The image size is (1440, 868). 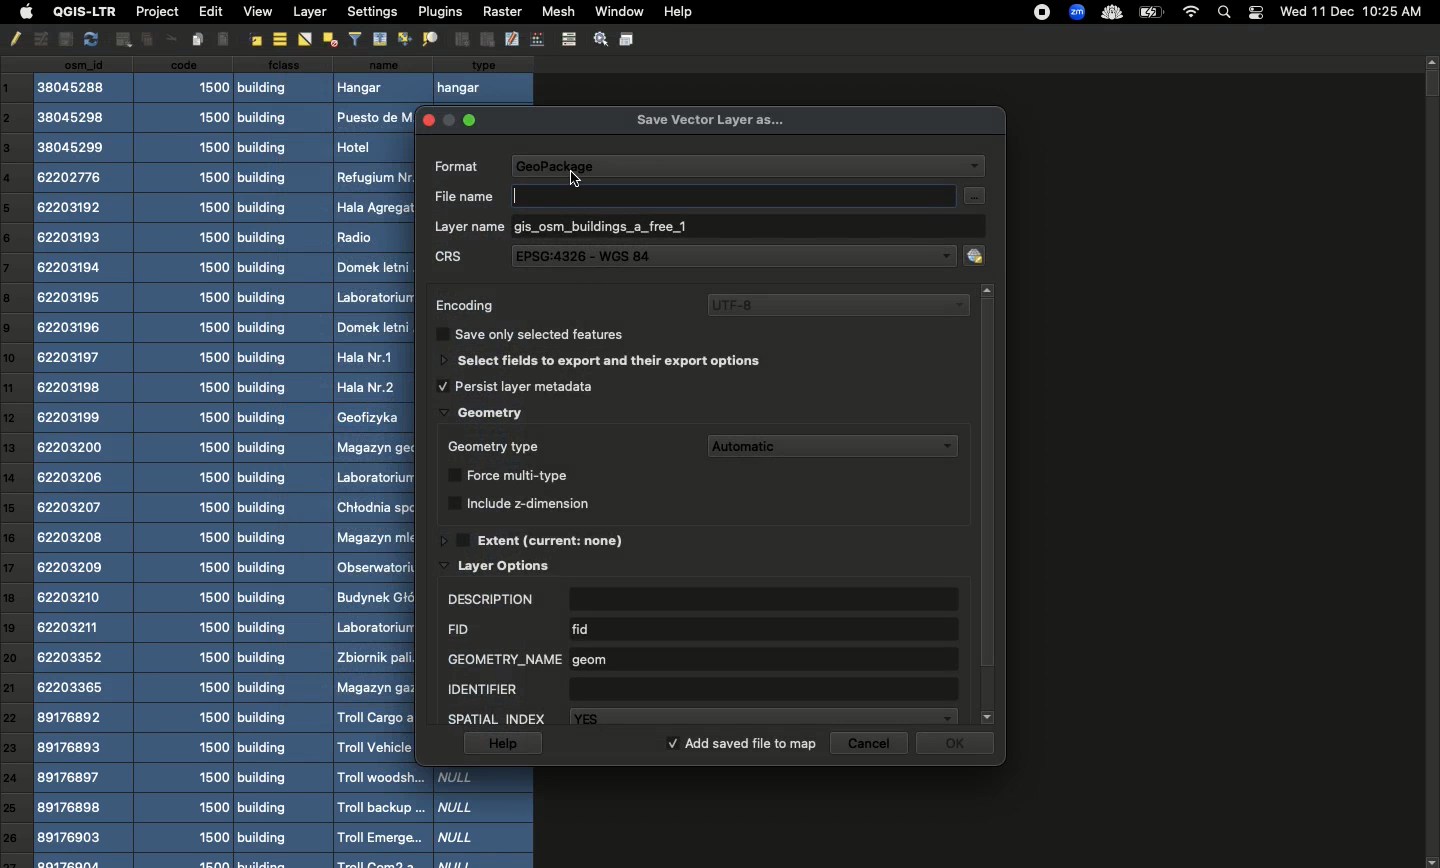 What do you see at coordinates (1351, 11) in the screenshot?
I see `Date time` at bounding box center [1351, 11].